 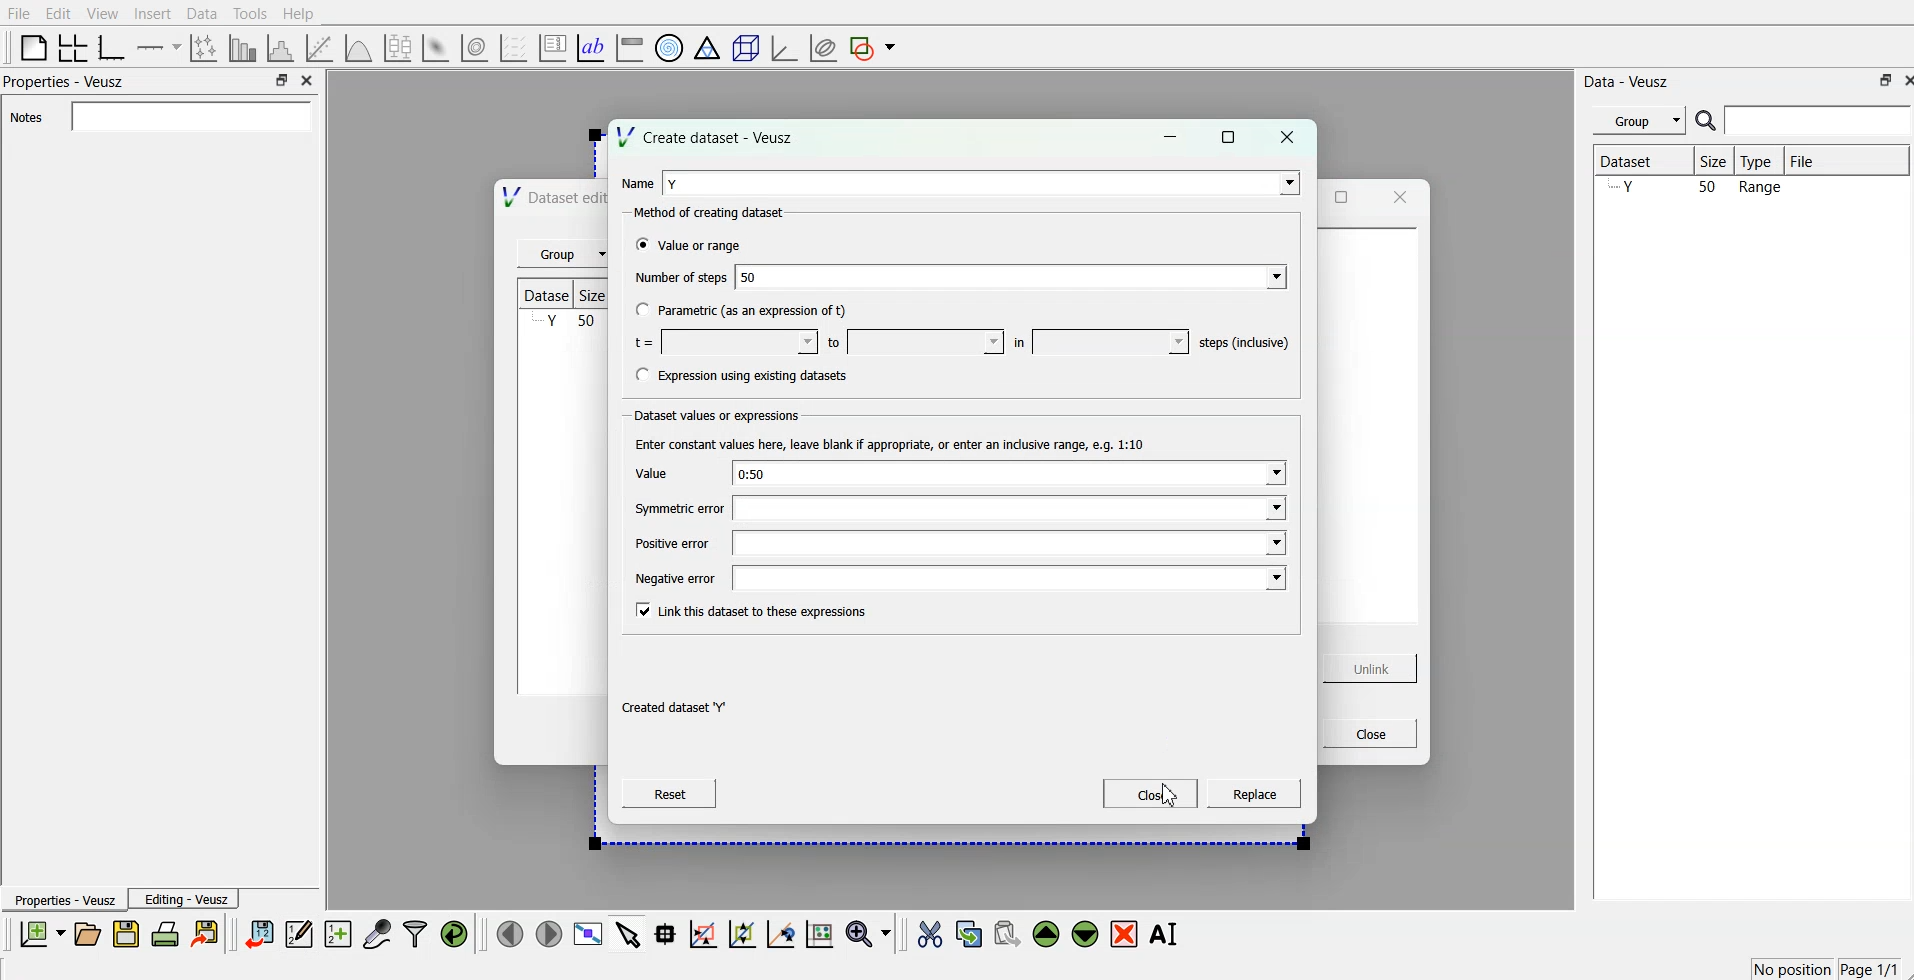 I want to click on symmetric error value field, so click(x=1009, y=510).